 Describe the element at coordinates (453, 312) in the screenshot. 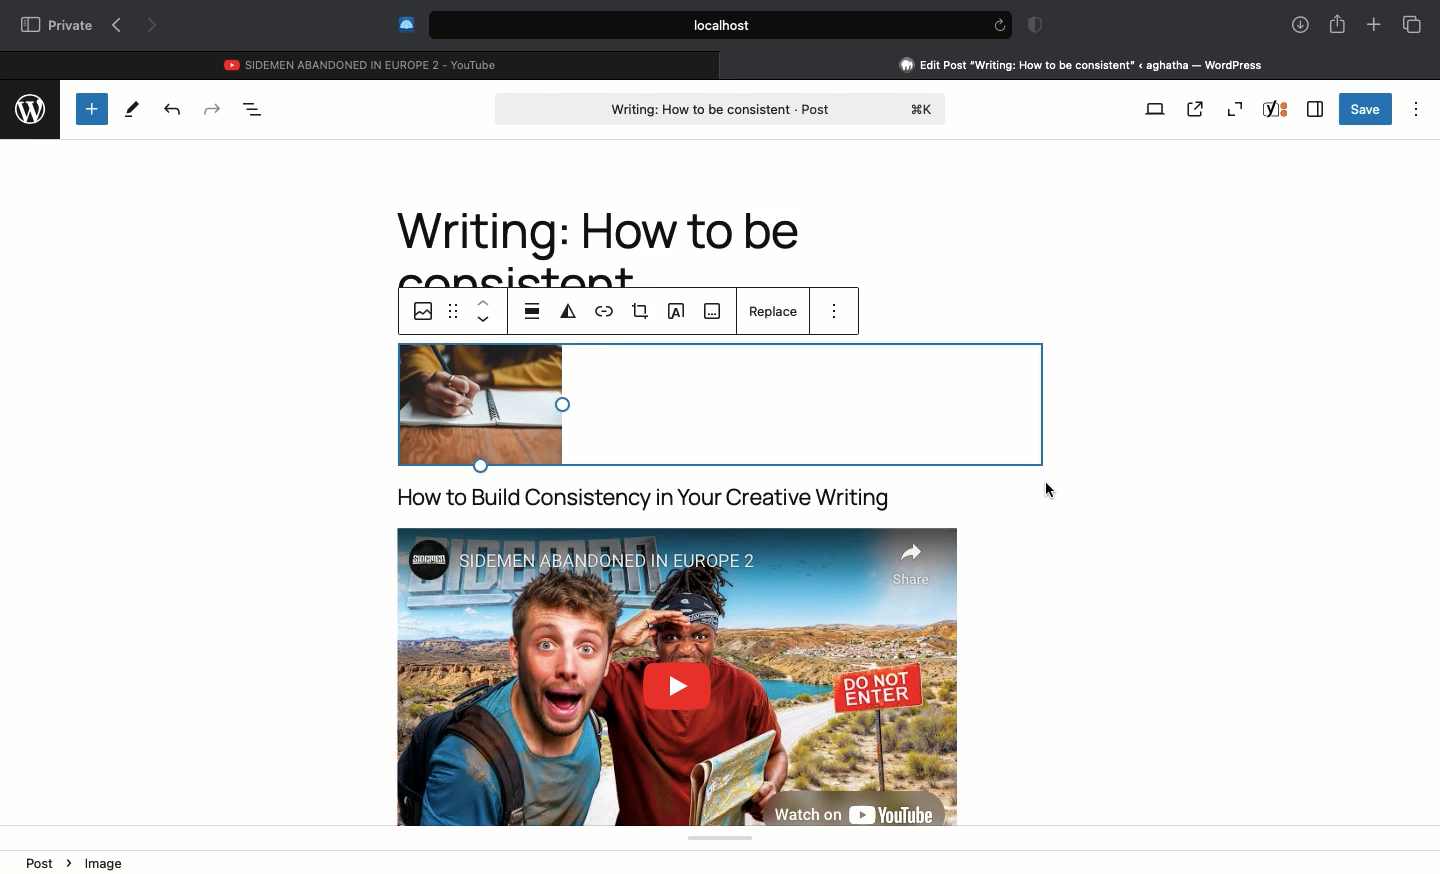

I see `options` at that location.